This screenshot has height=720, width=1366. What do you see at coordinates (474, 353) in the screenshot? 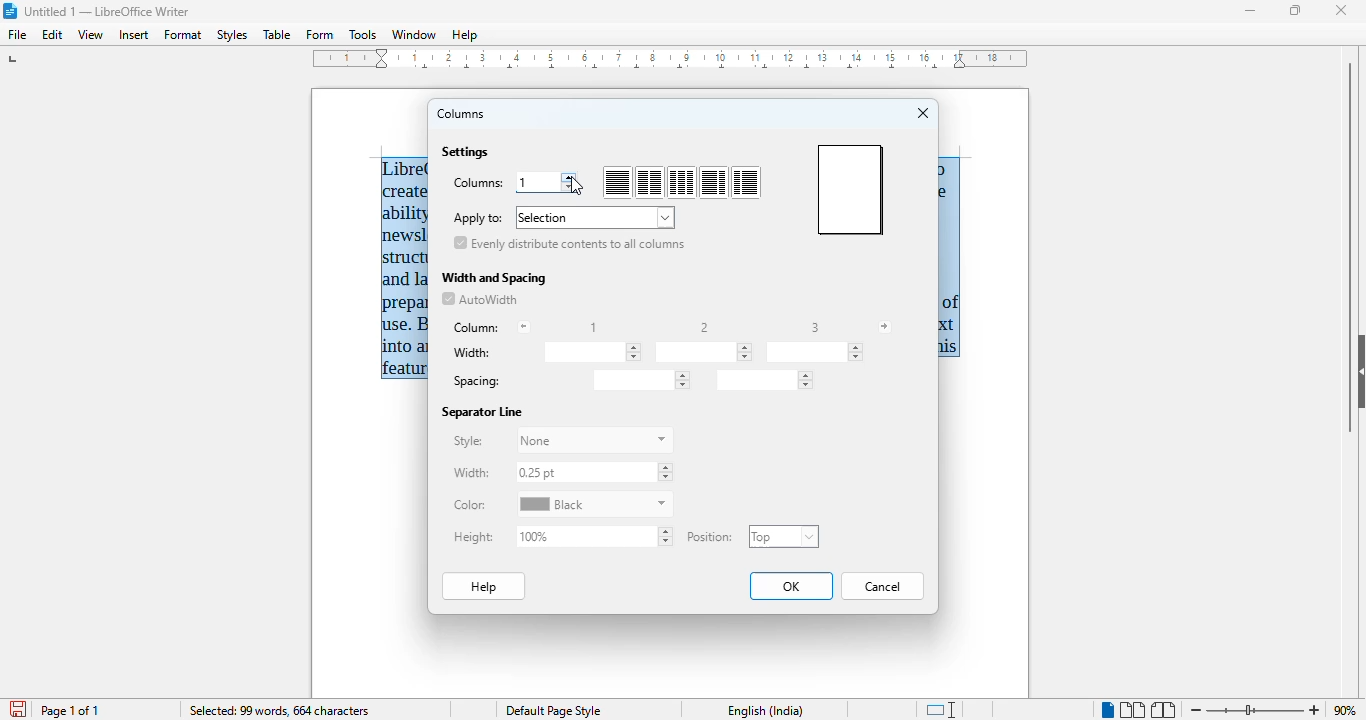
I see `width` at bounding box center [474, 353].